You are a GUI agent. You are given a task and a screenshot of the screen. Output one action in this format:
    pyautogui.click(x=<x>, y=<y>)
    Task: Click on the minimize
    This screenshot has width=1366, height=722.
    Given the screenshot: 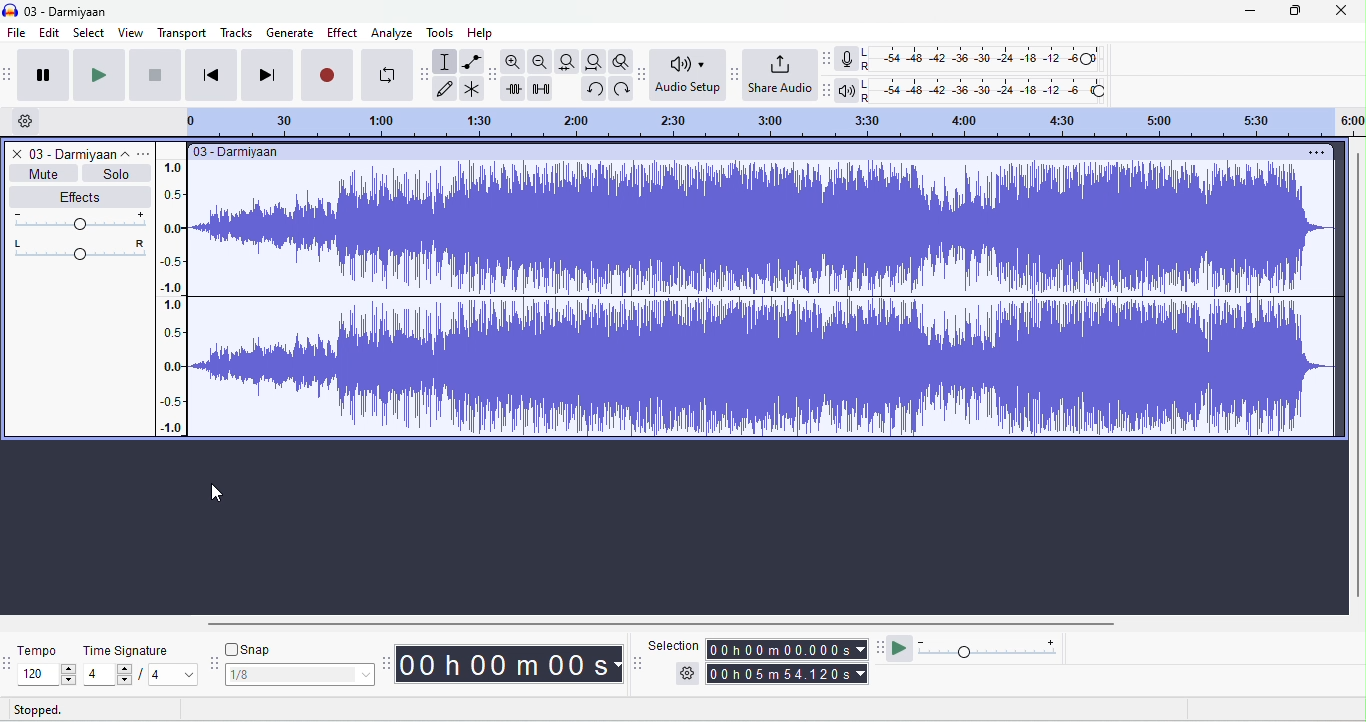 What is the action you would take?
    pyautogui.click(x=1248, y=13)
    